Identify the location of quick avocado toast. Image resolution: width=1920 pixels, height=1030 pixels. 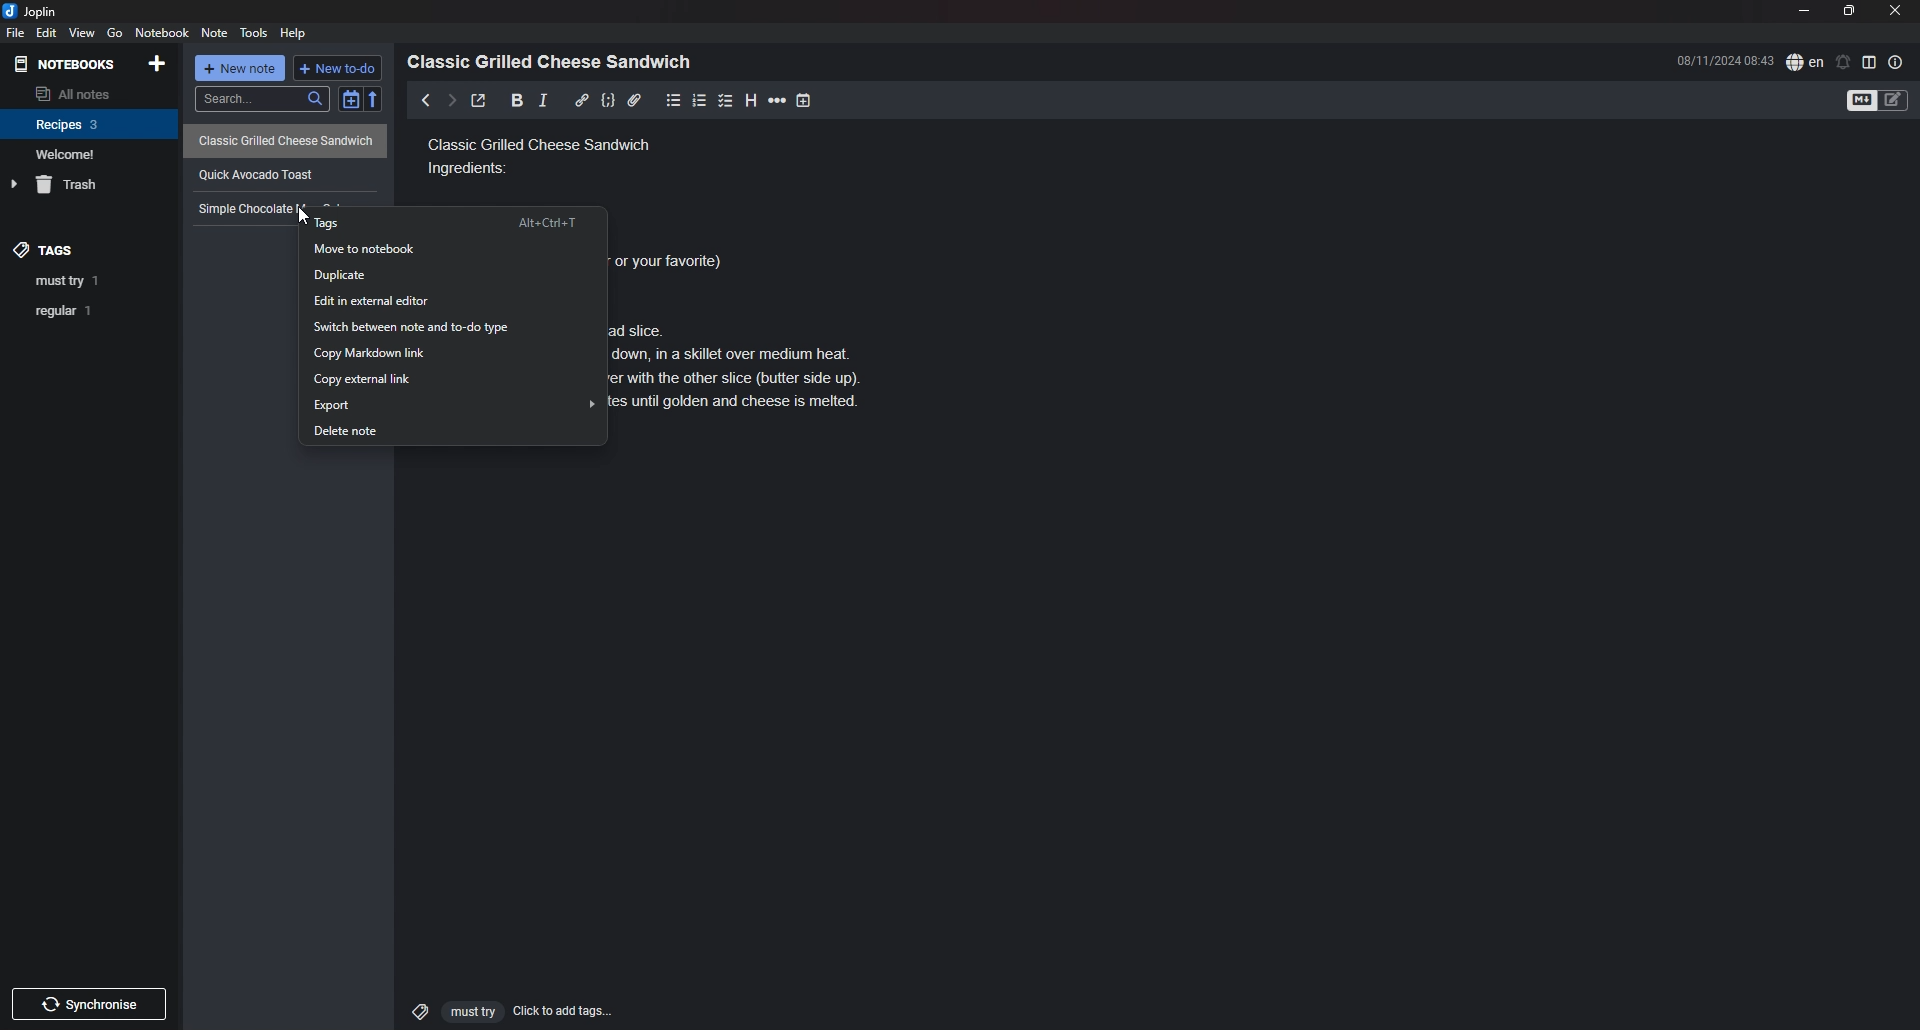
(267, 170).